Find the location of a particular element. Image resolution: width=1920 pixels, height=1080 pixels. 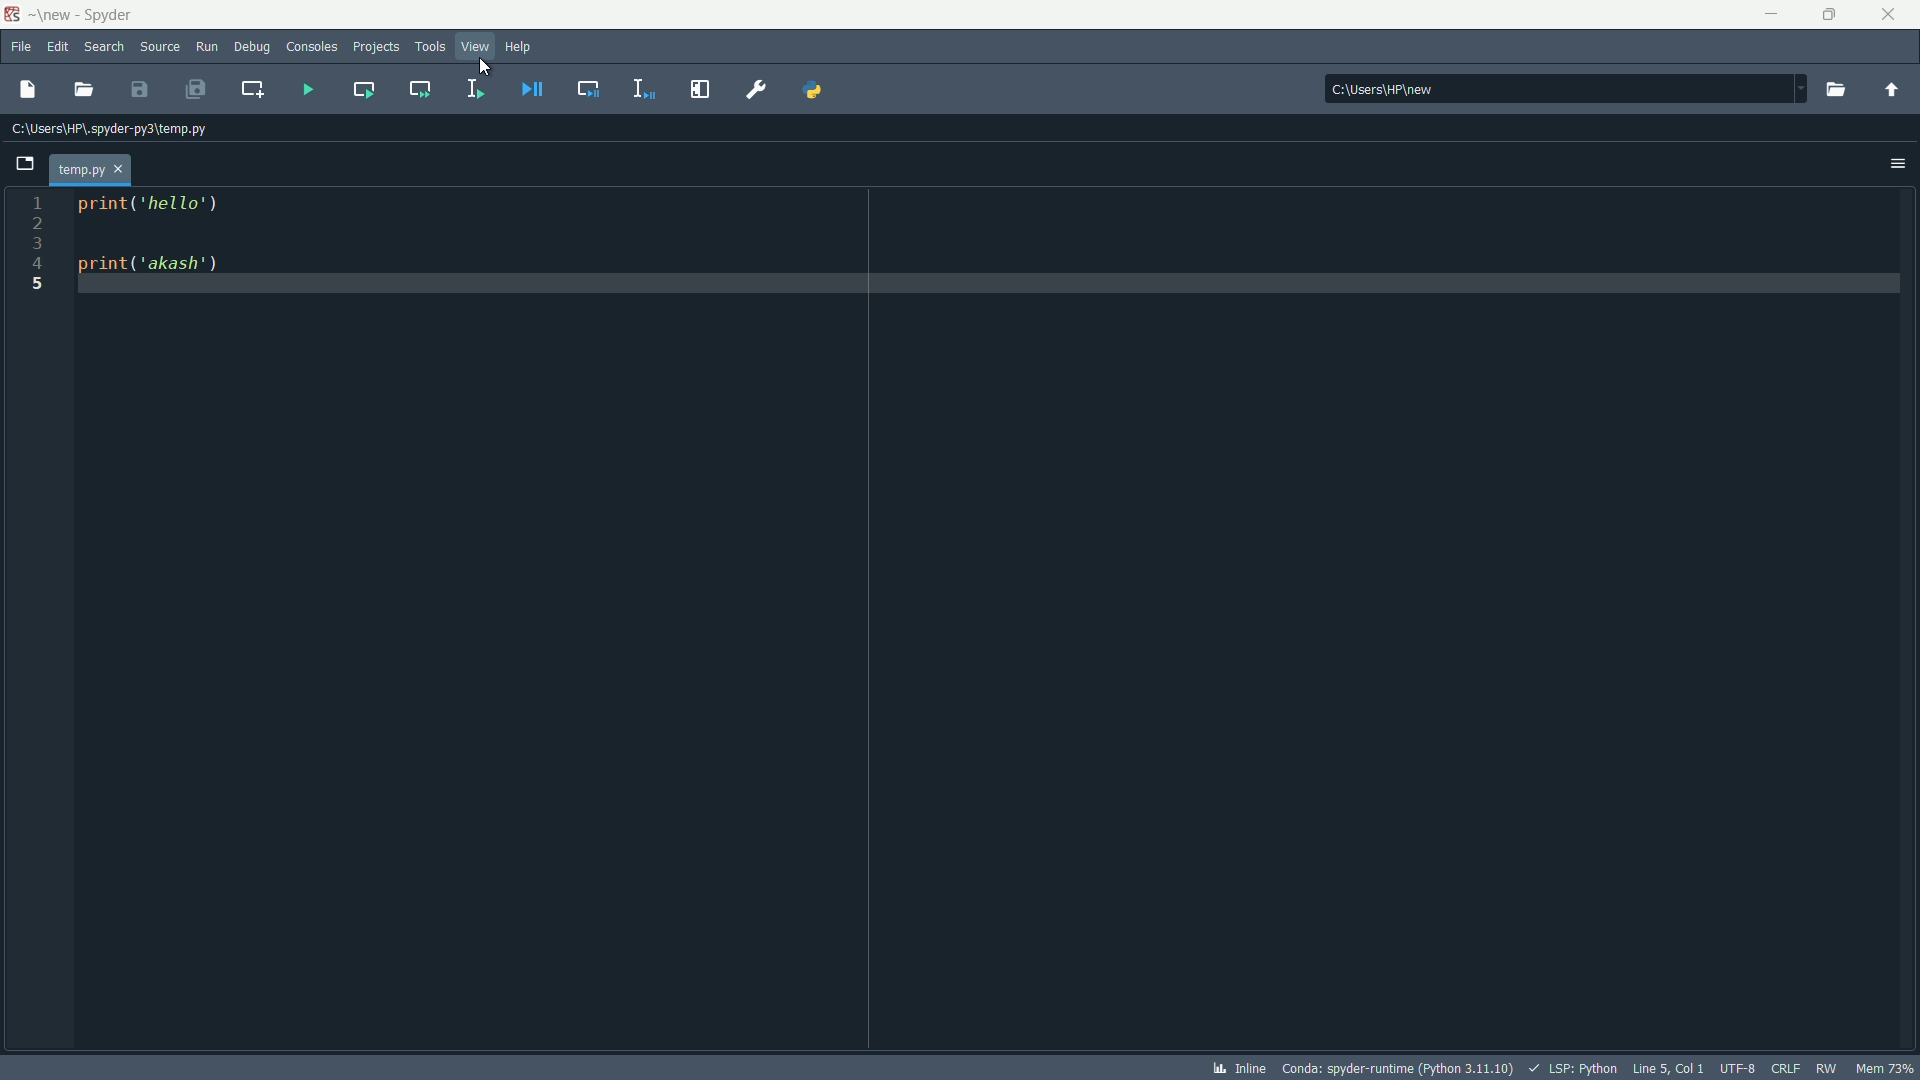

source menu is located at coordinates (162, 47).